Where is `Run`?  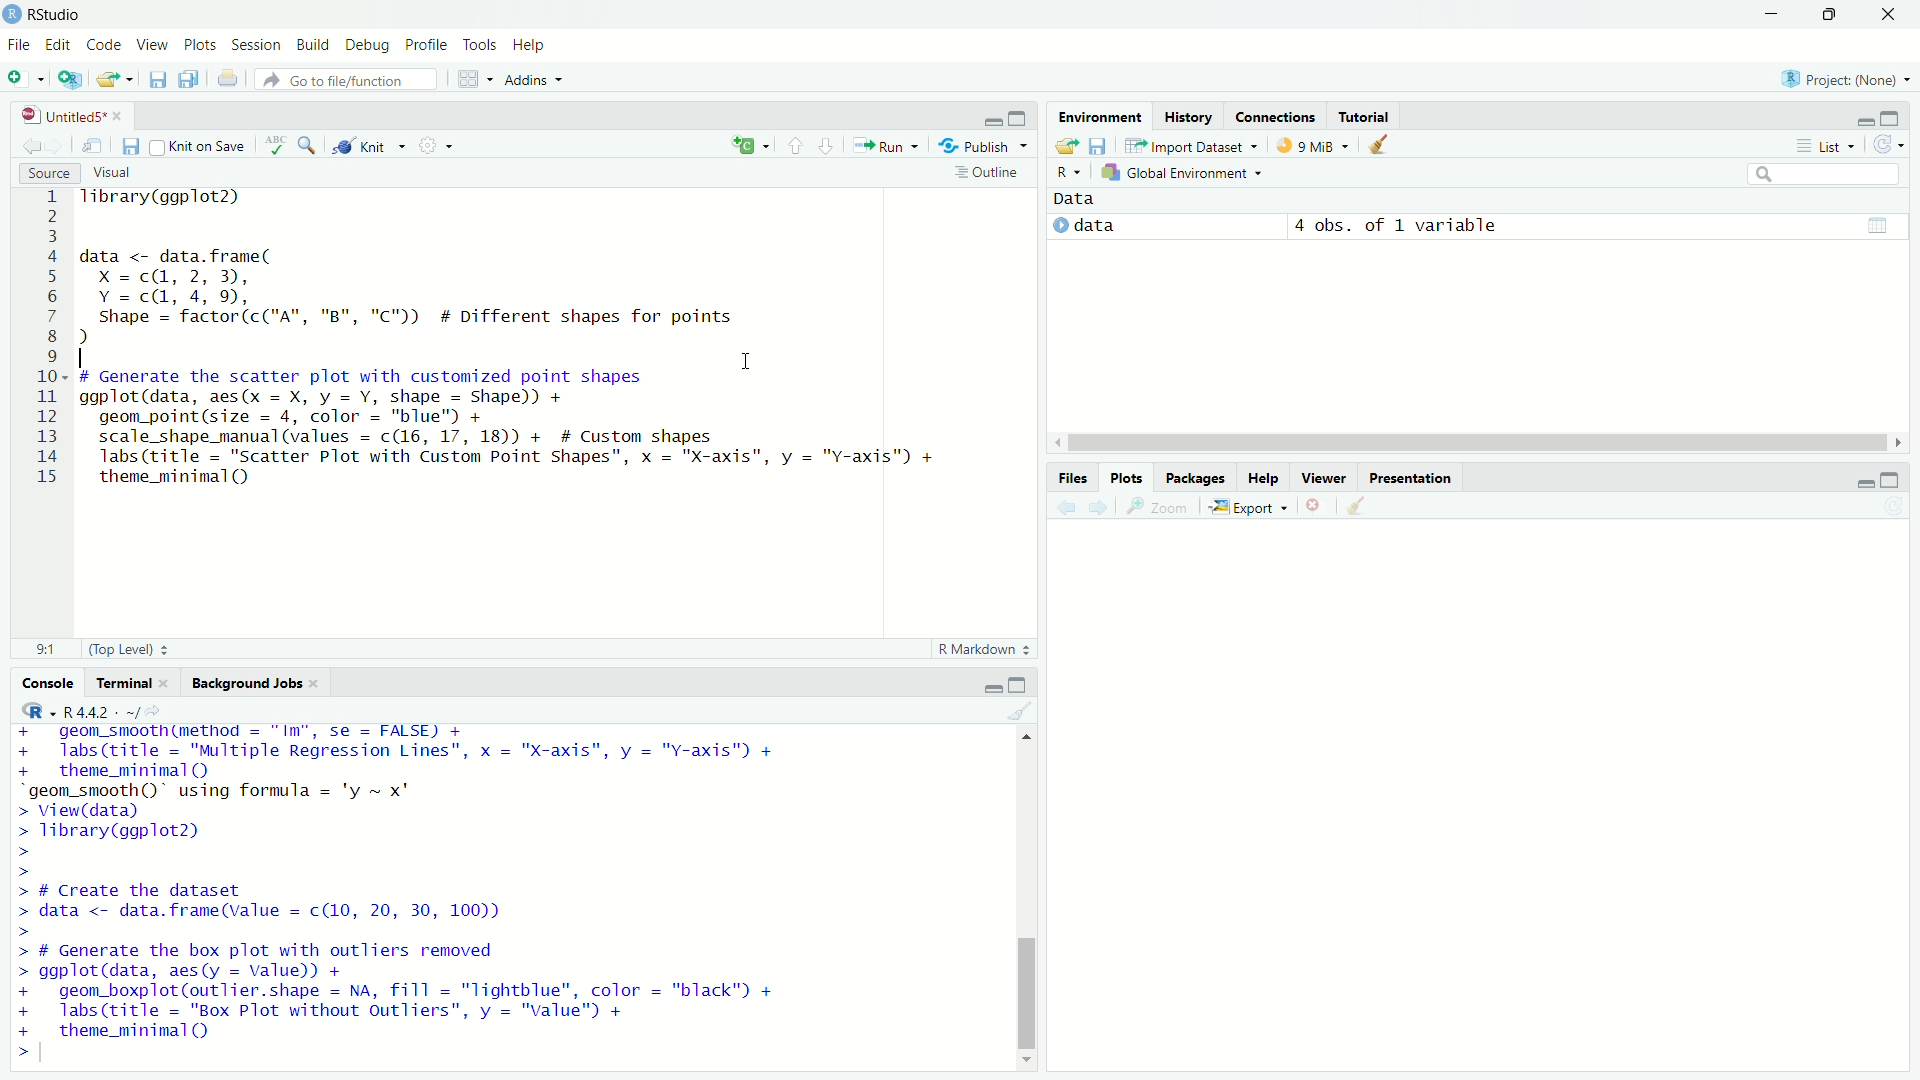 Run is located at coordinates (886, 146).